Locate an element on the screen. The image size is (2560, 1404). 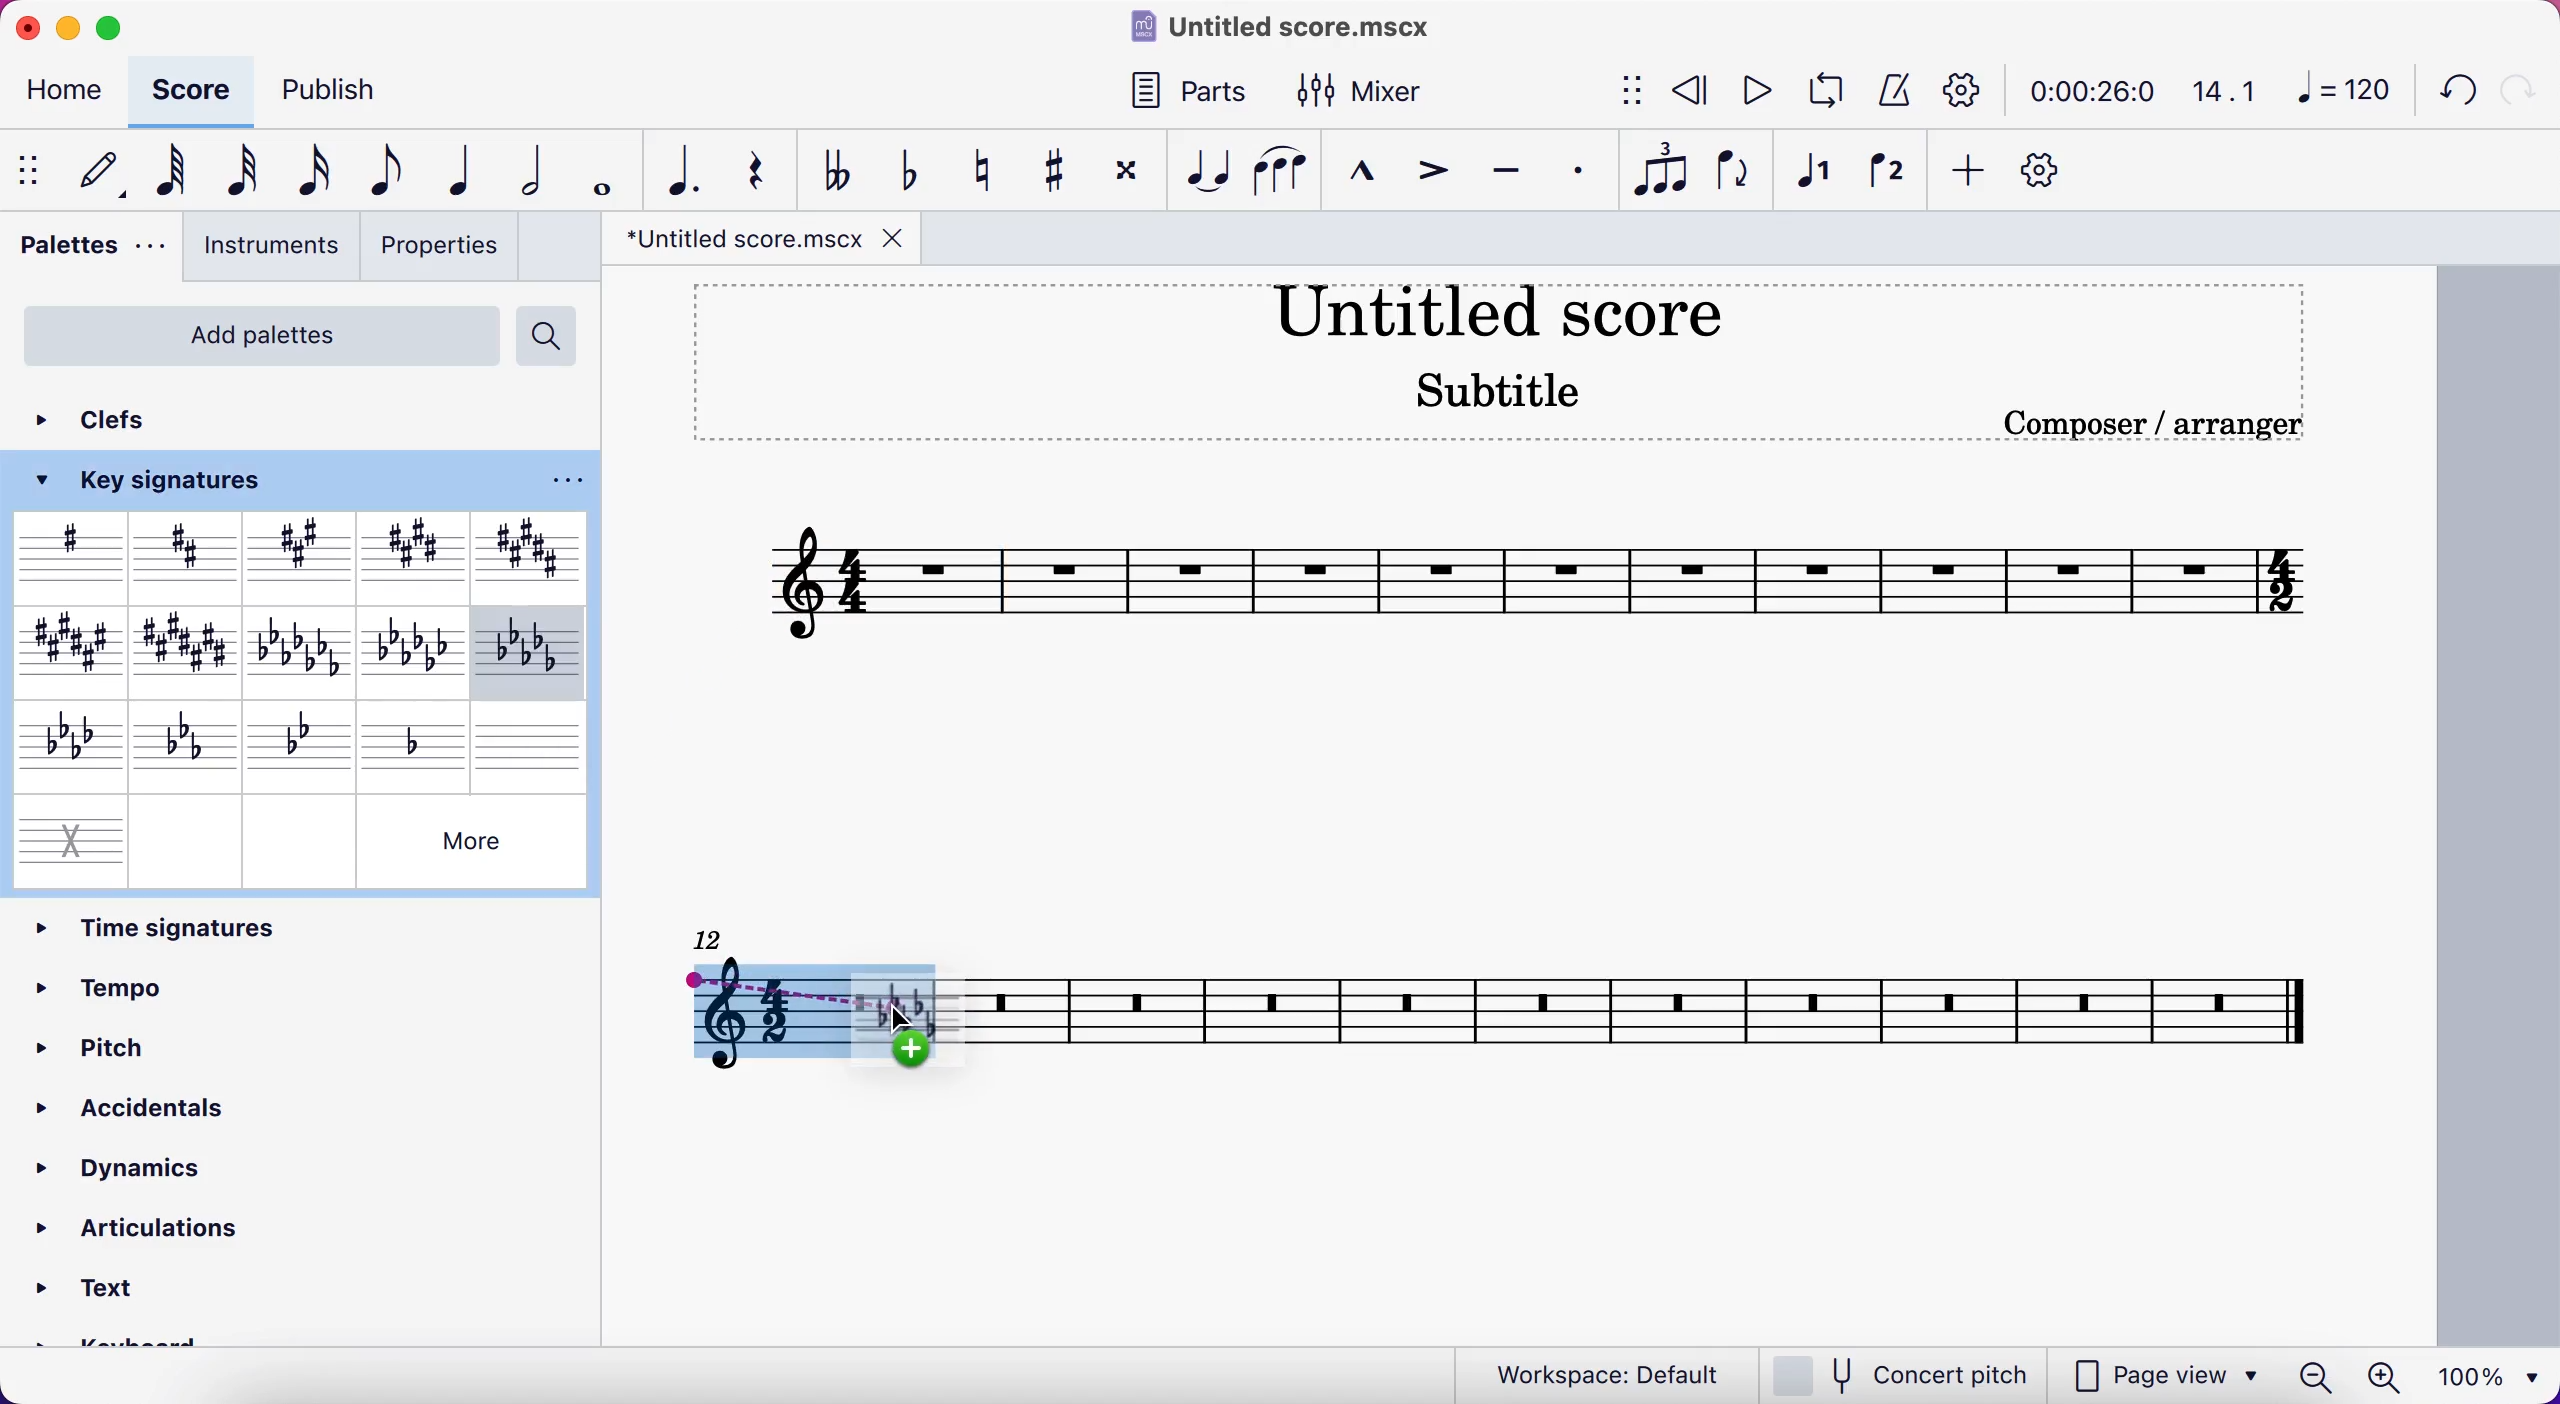
time is located at coordinates (2085, 91).